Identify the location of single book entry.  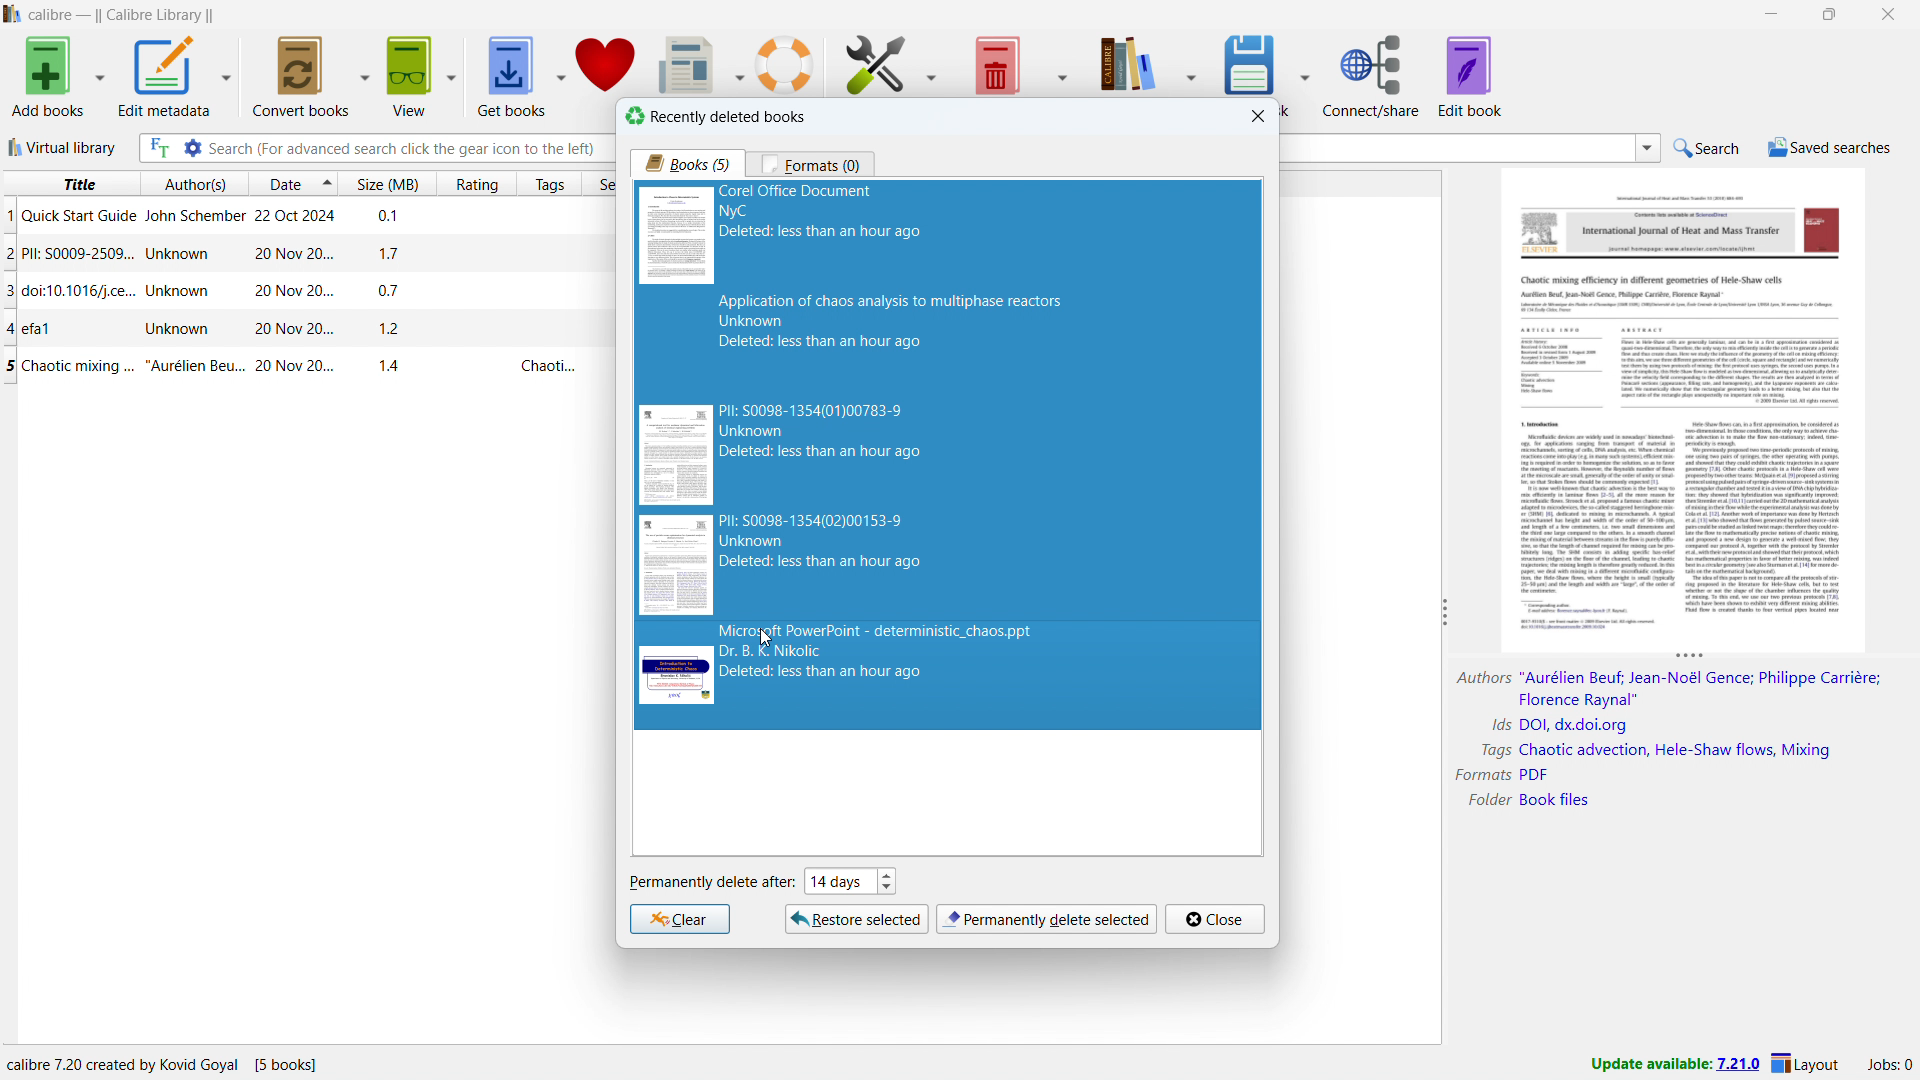
(299, 254).